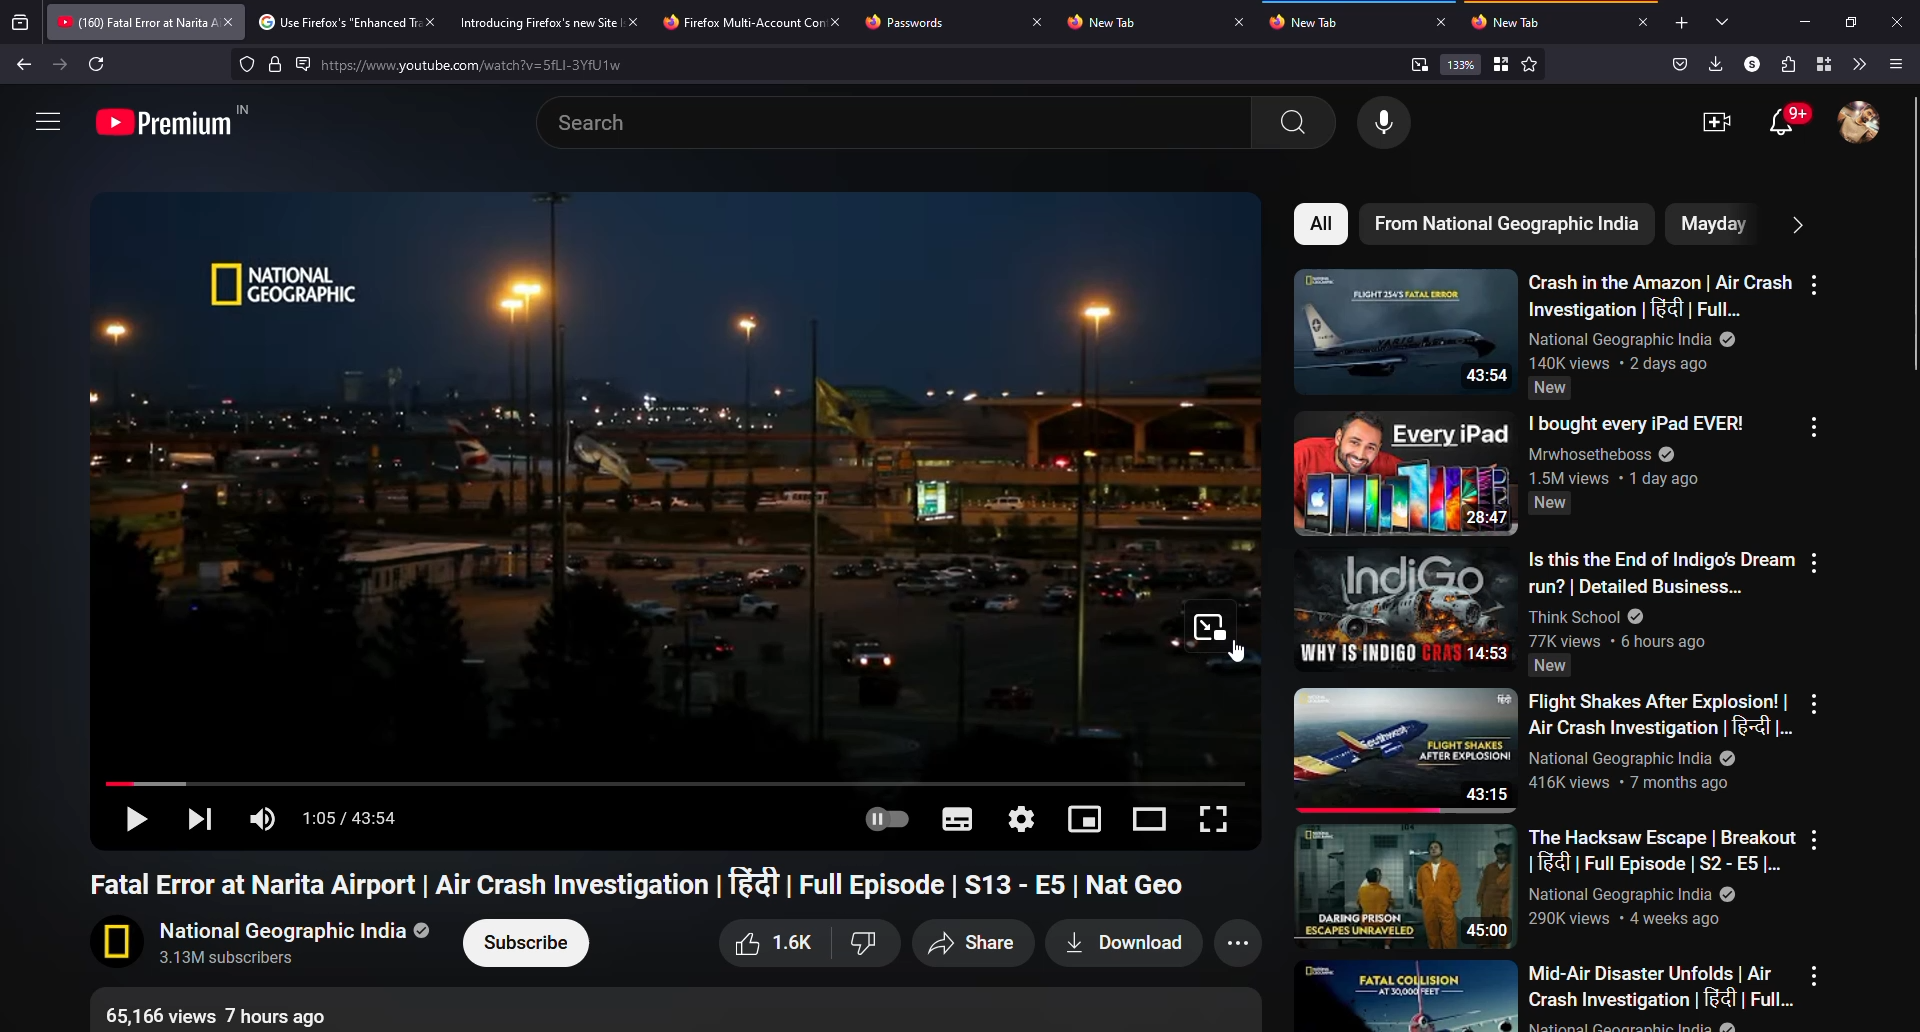 The image size is (1920, 1032). I want to click on search, so click(901, 123).